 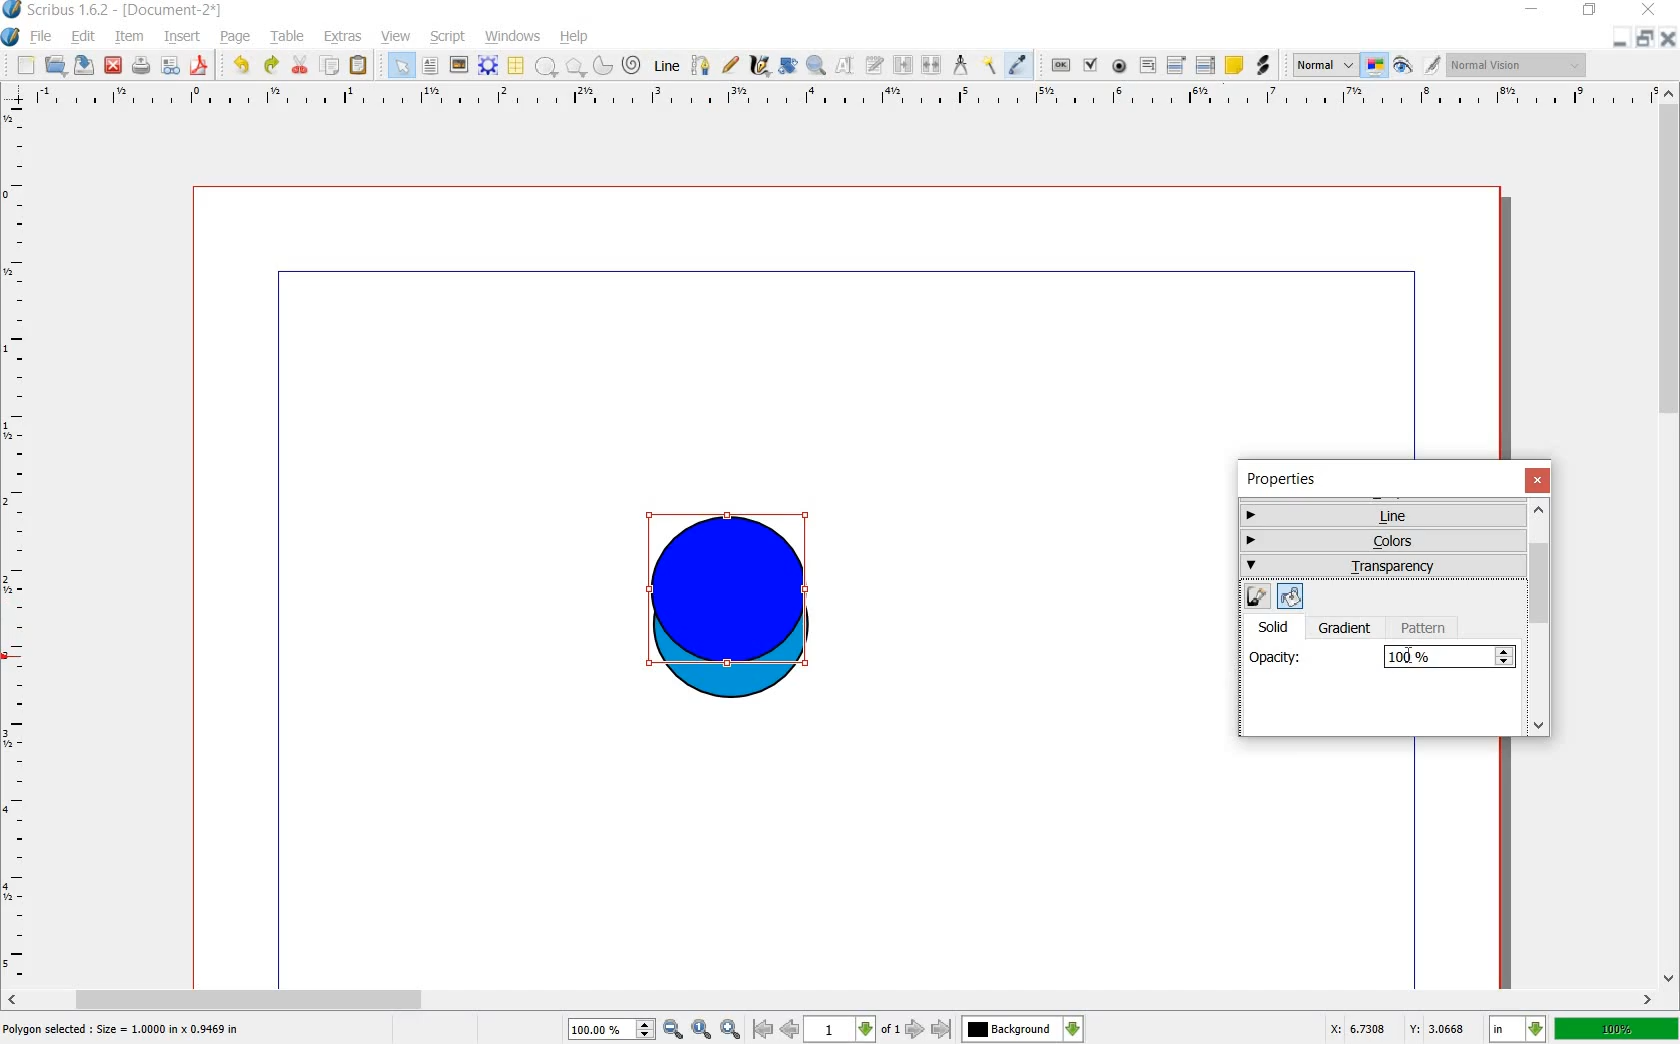 I want to click on properties, so click(x=1288, y=479).